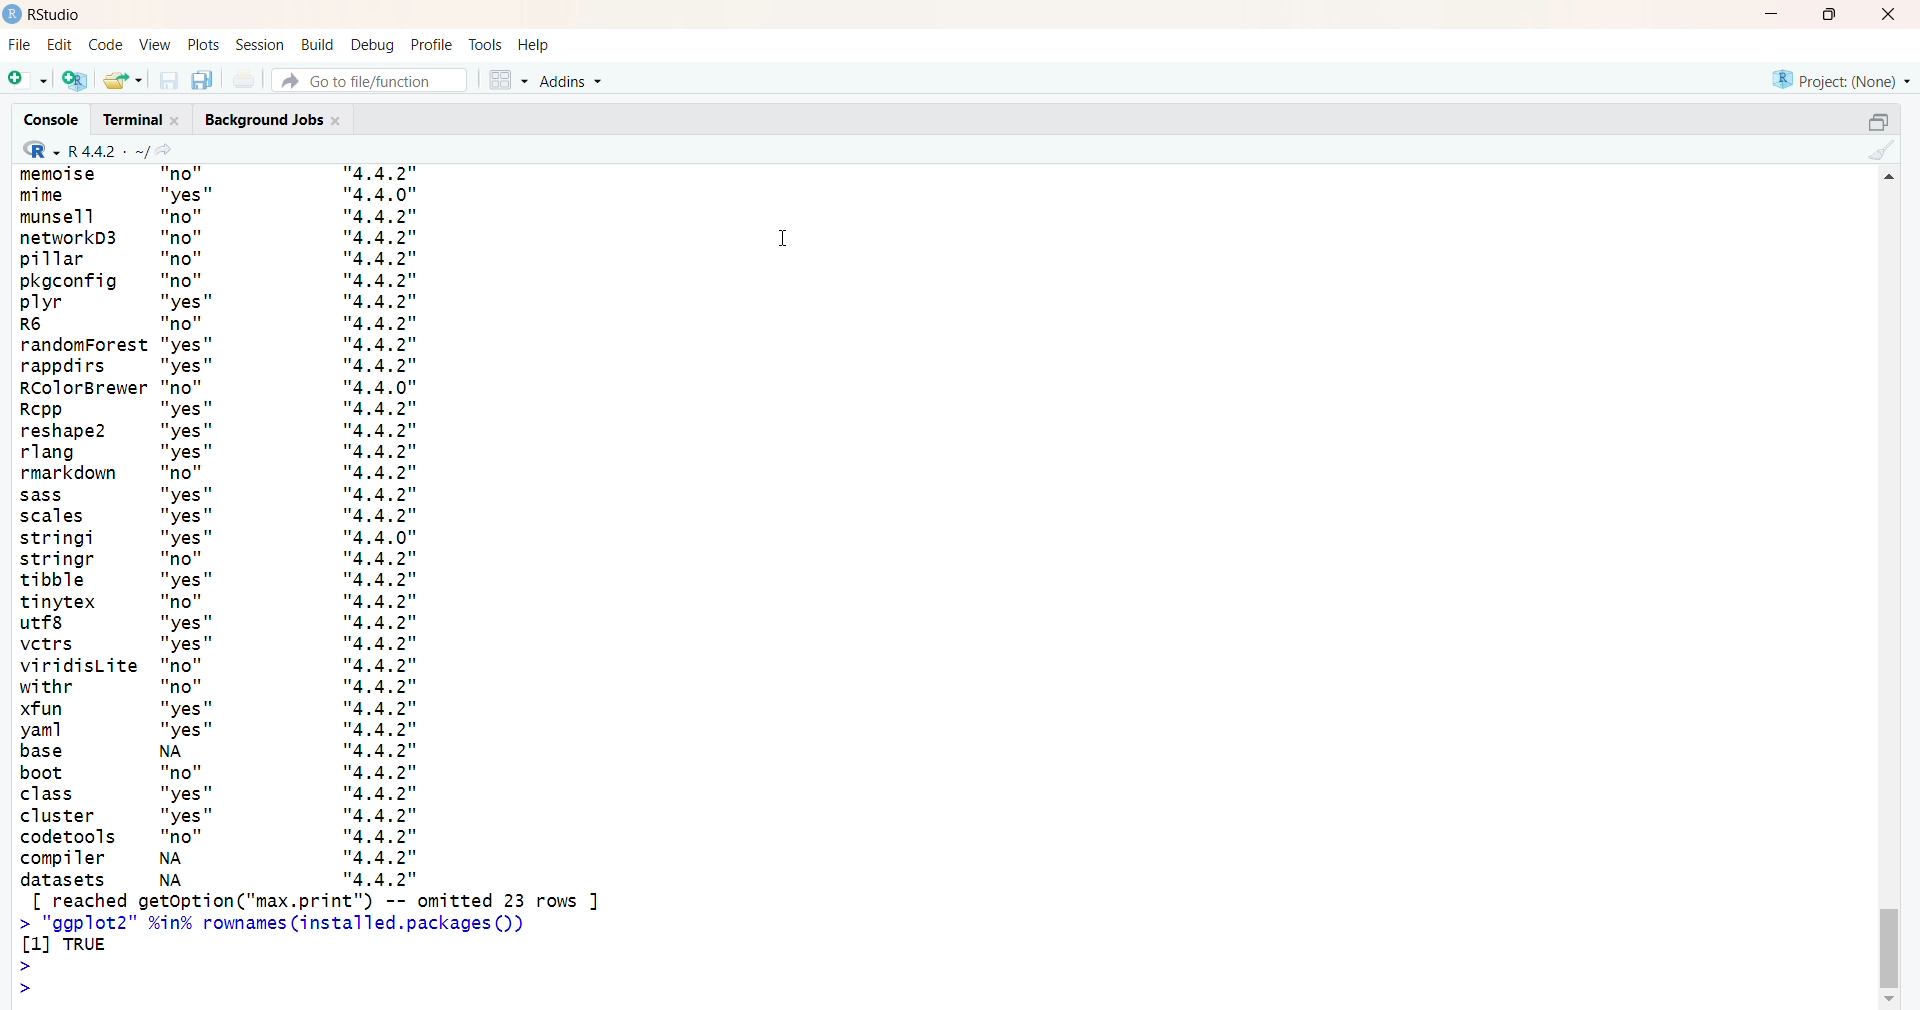 The width and height of the screenshot is (1920, 1010). What do you see at coordinates (485, 45) in the screenshot?
I see `tools` at bounding box center [485, 45].